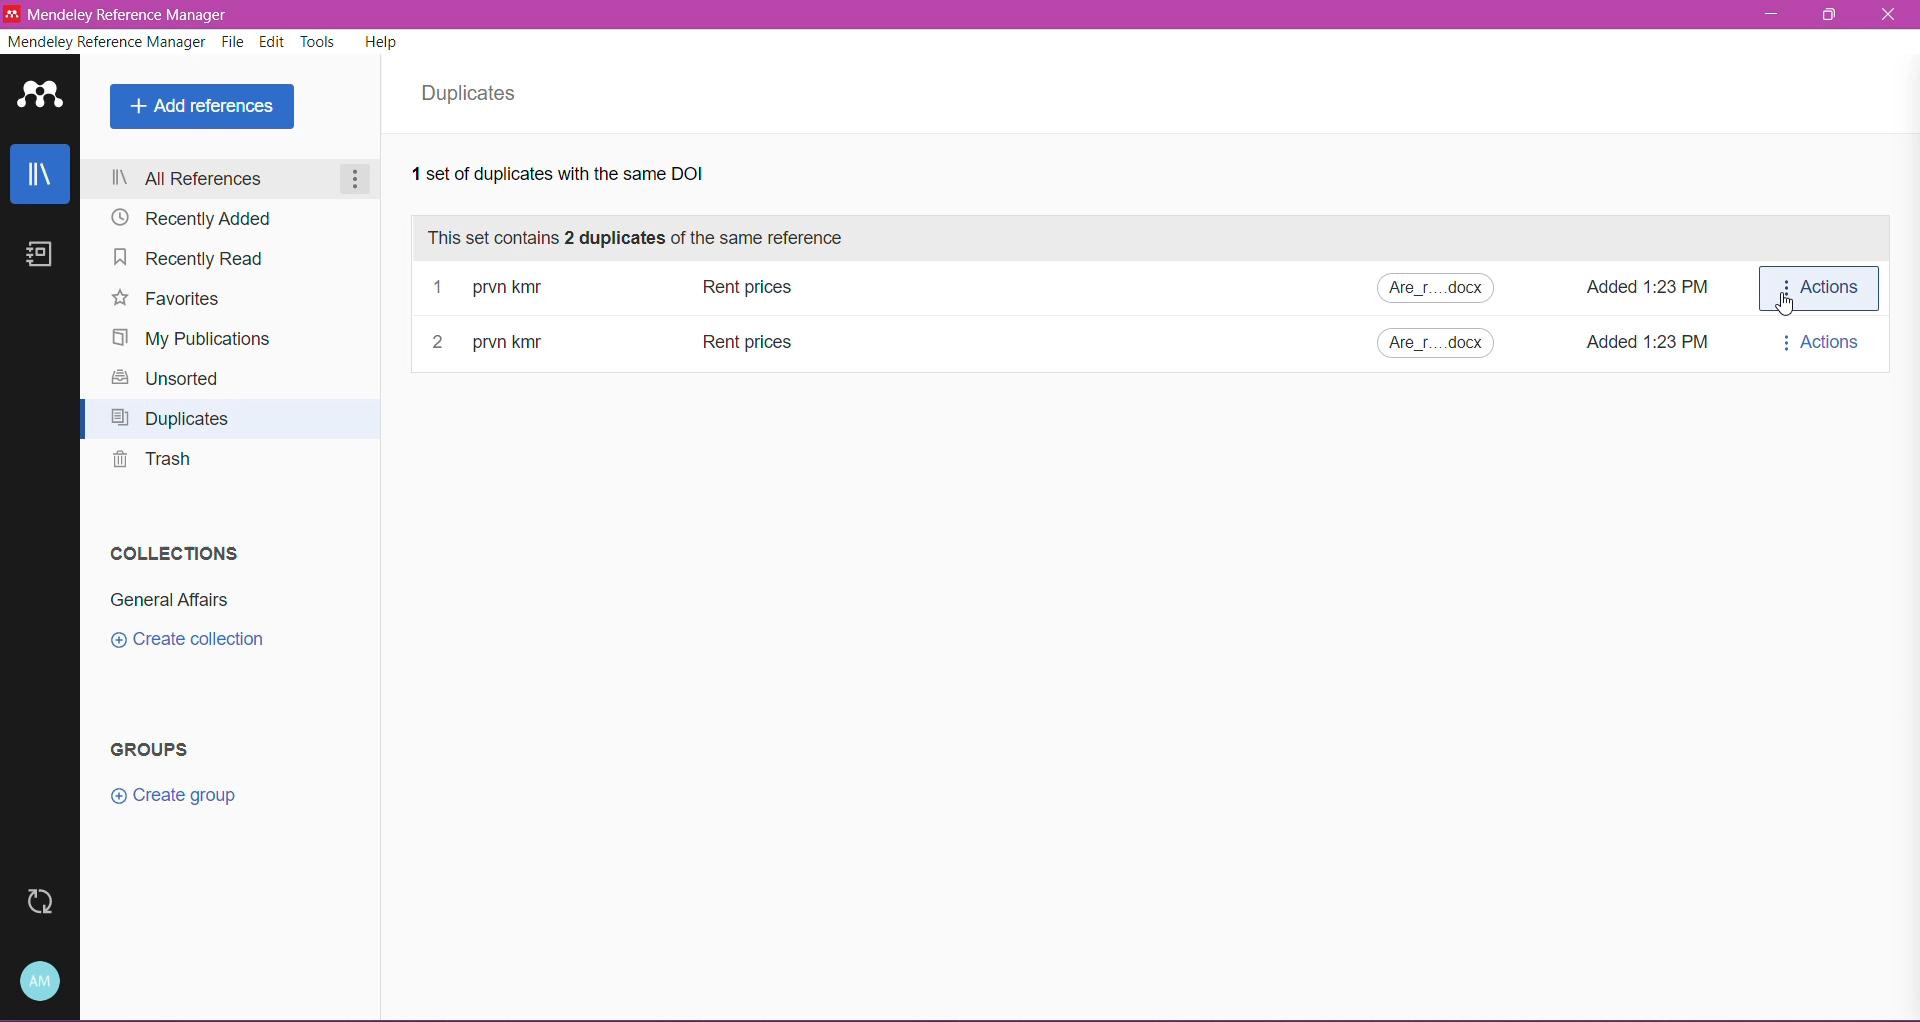 The width and height of the screenshot is (1920, 1022). Describe the element at coordinates (128, 15) in the screenshot. I see `Application Name` at that location.